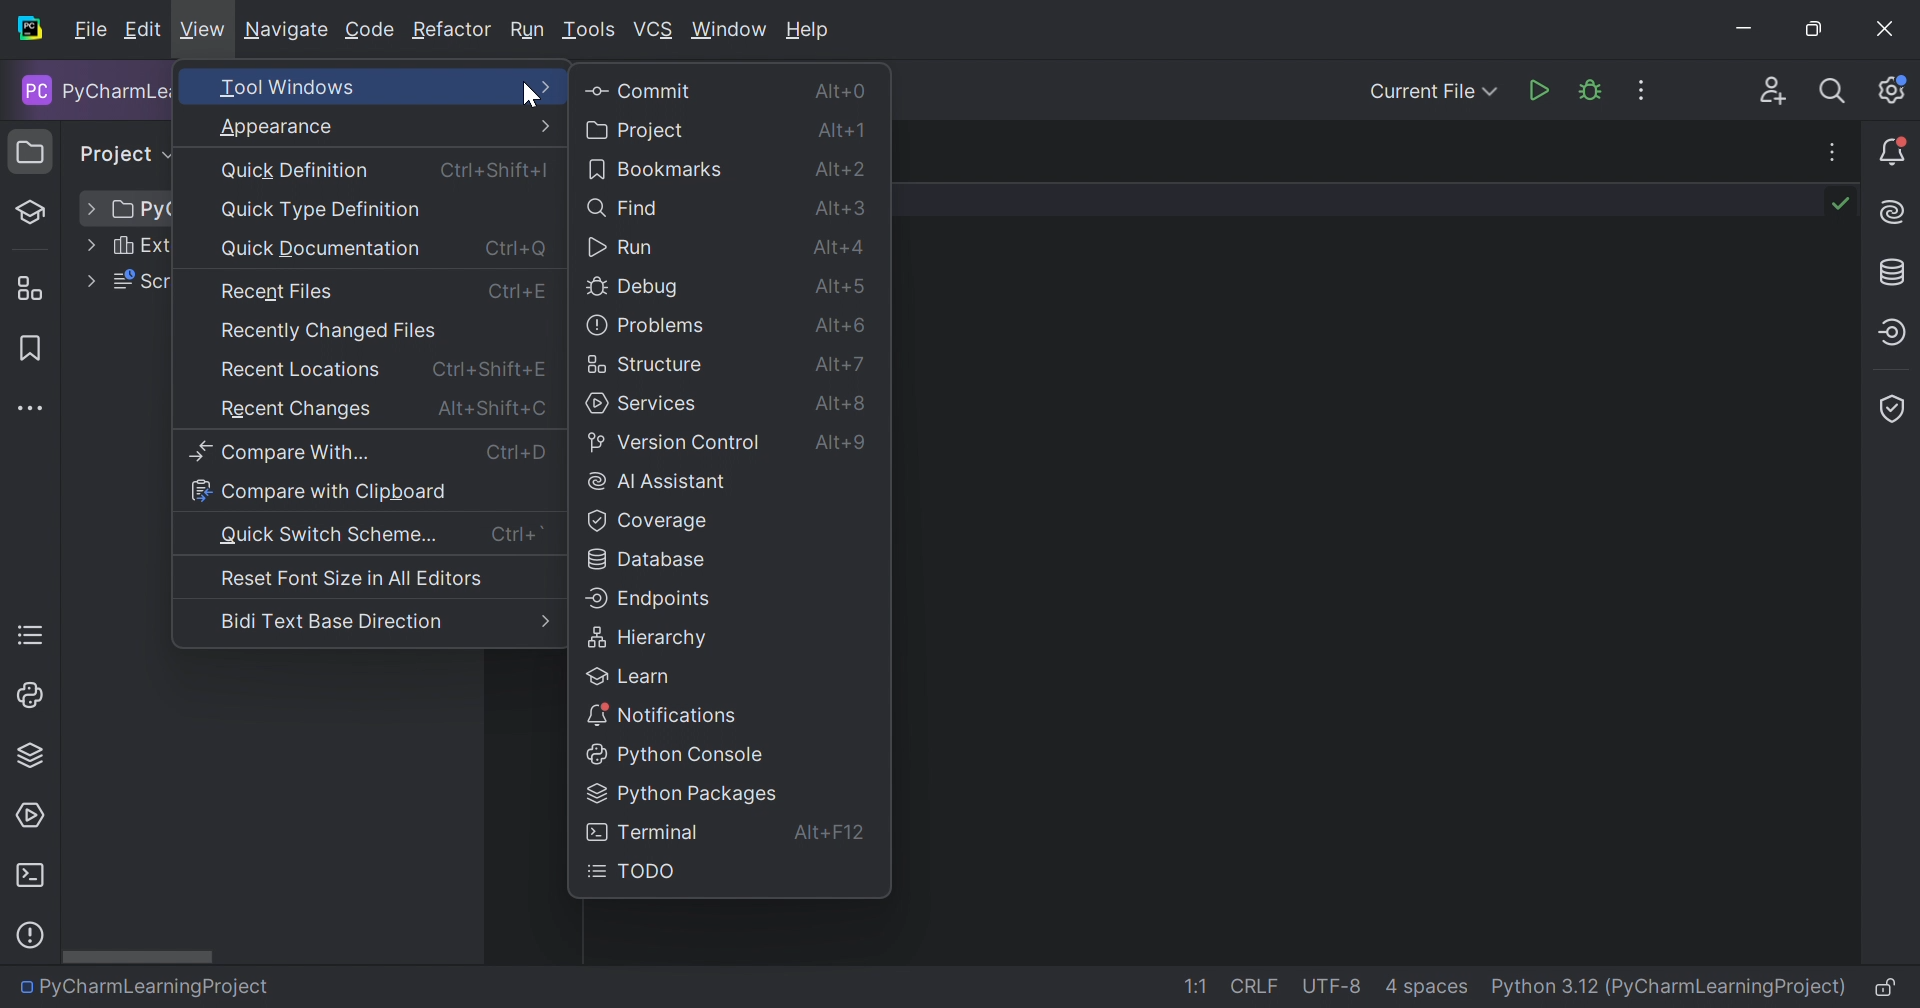 This screenshot has width=1920, height=1008. I want to click on Navigate, so click(287, 30).